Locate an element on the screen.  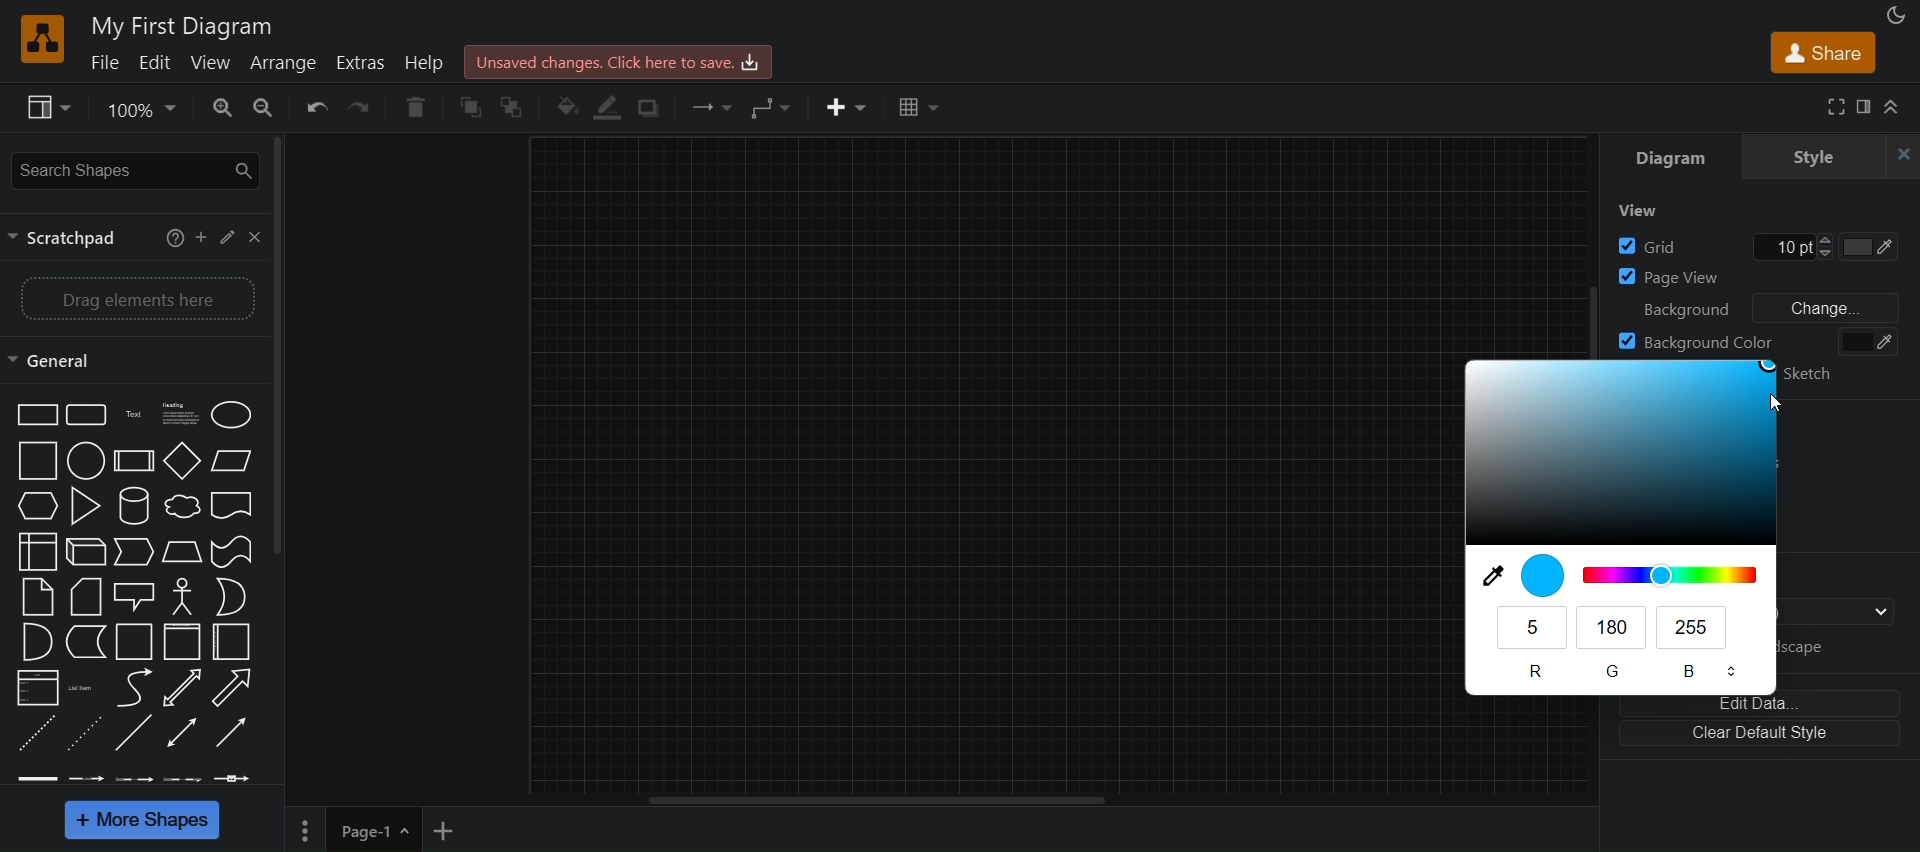
arrange is located at coordinates (289, 65).